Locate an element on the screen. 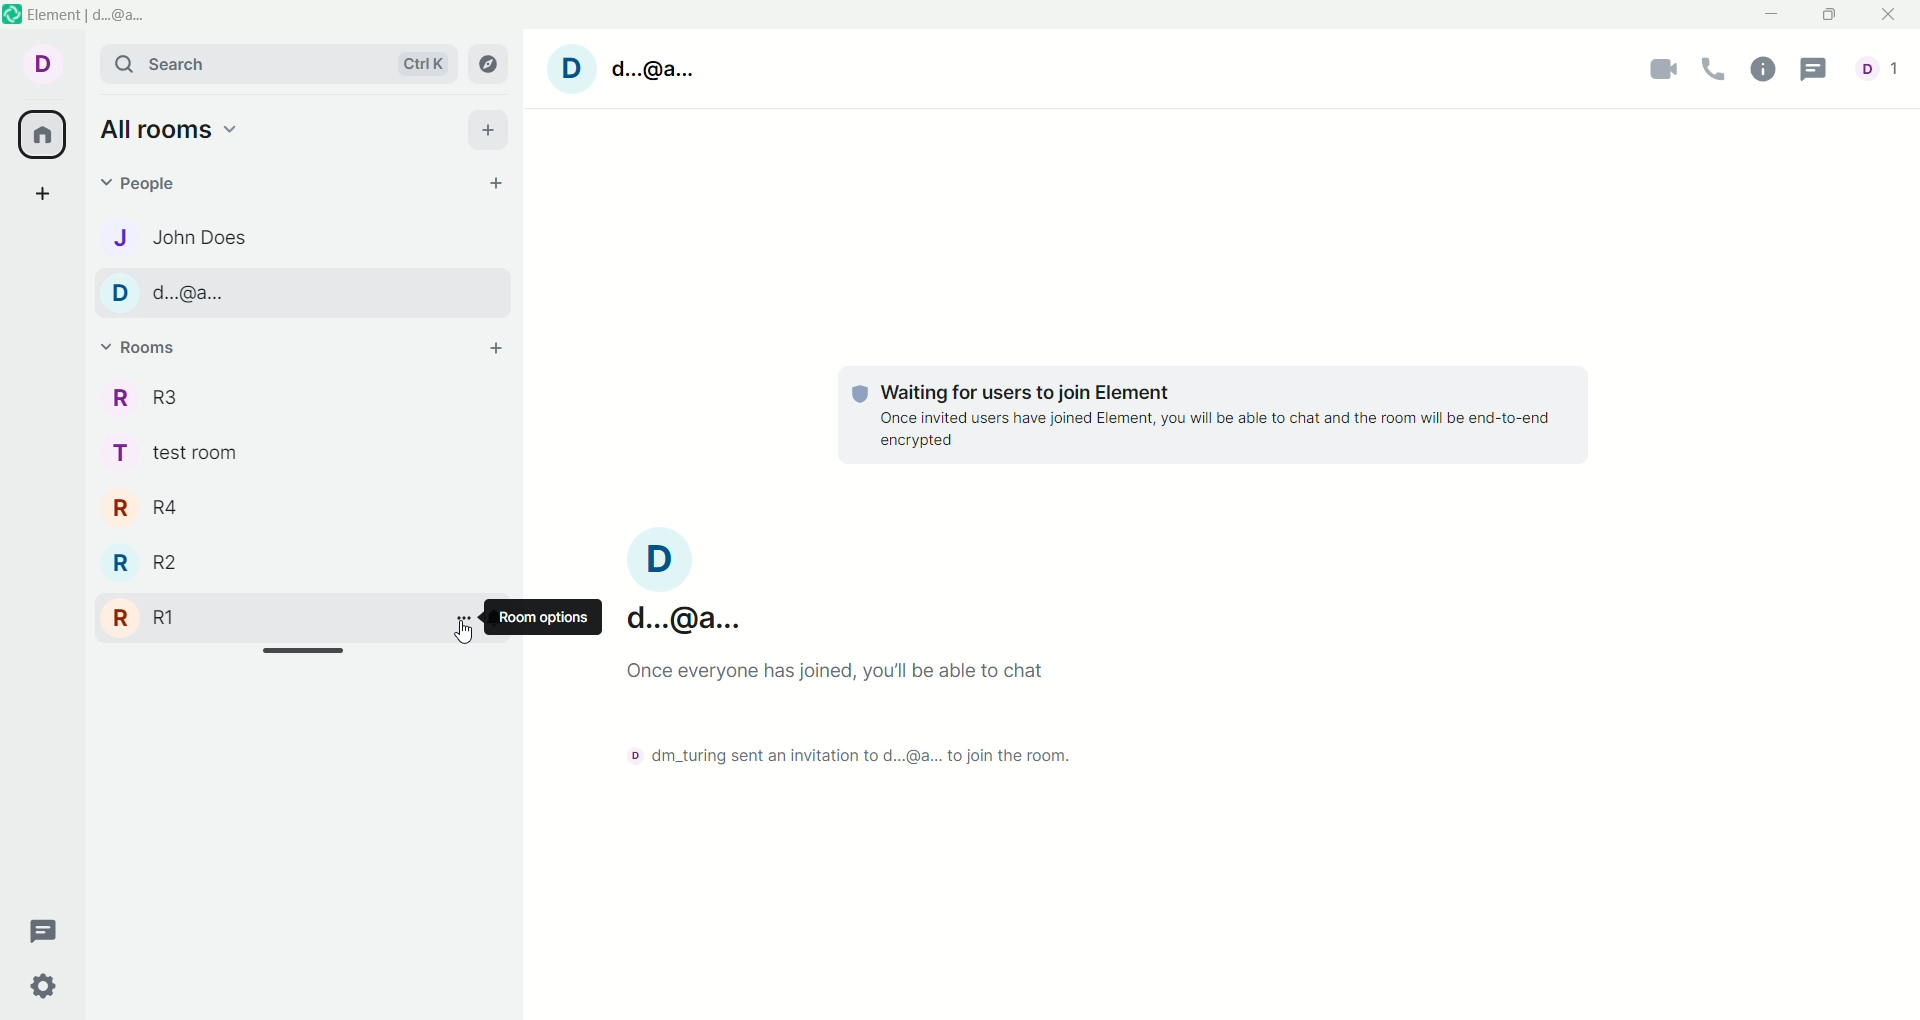  element logo is located at coordinates (13, 16).